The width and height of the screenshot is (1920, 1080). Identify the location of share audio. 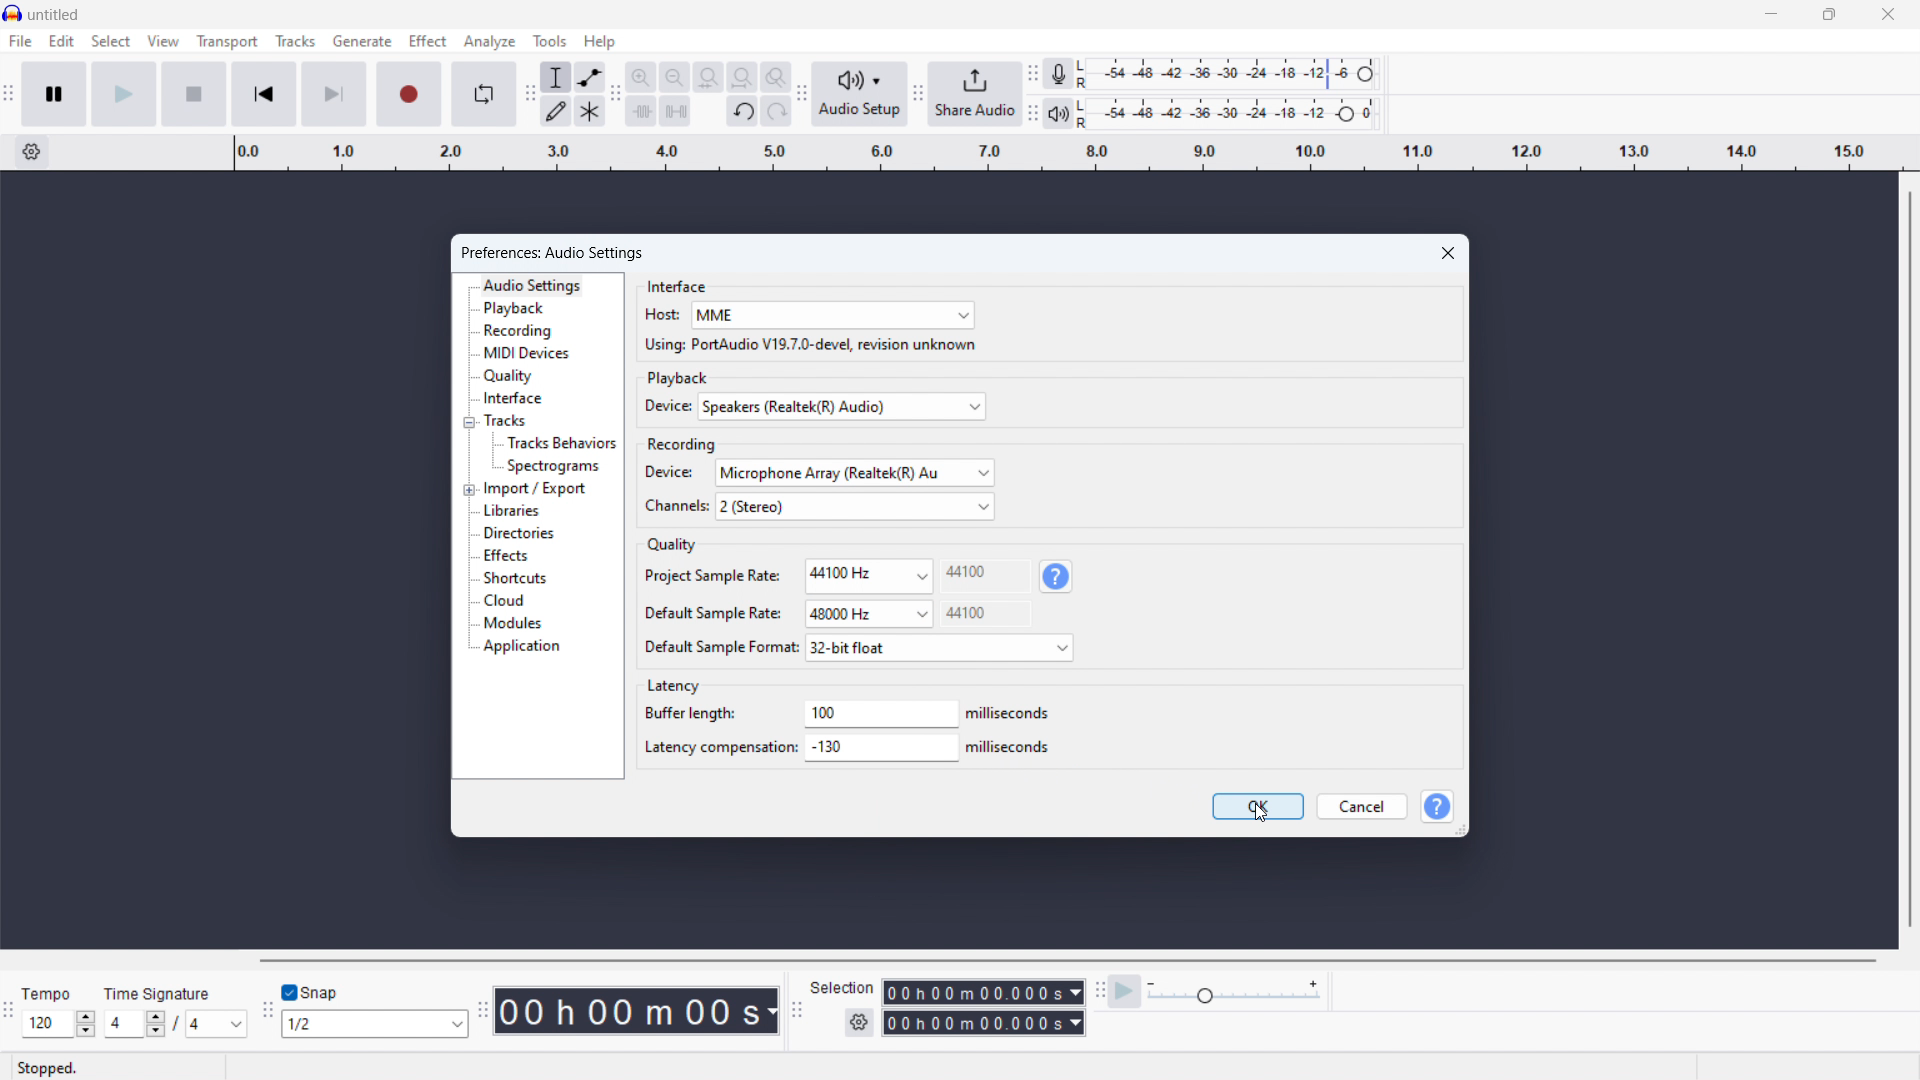
(975, 94).